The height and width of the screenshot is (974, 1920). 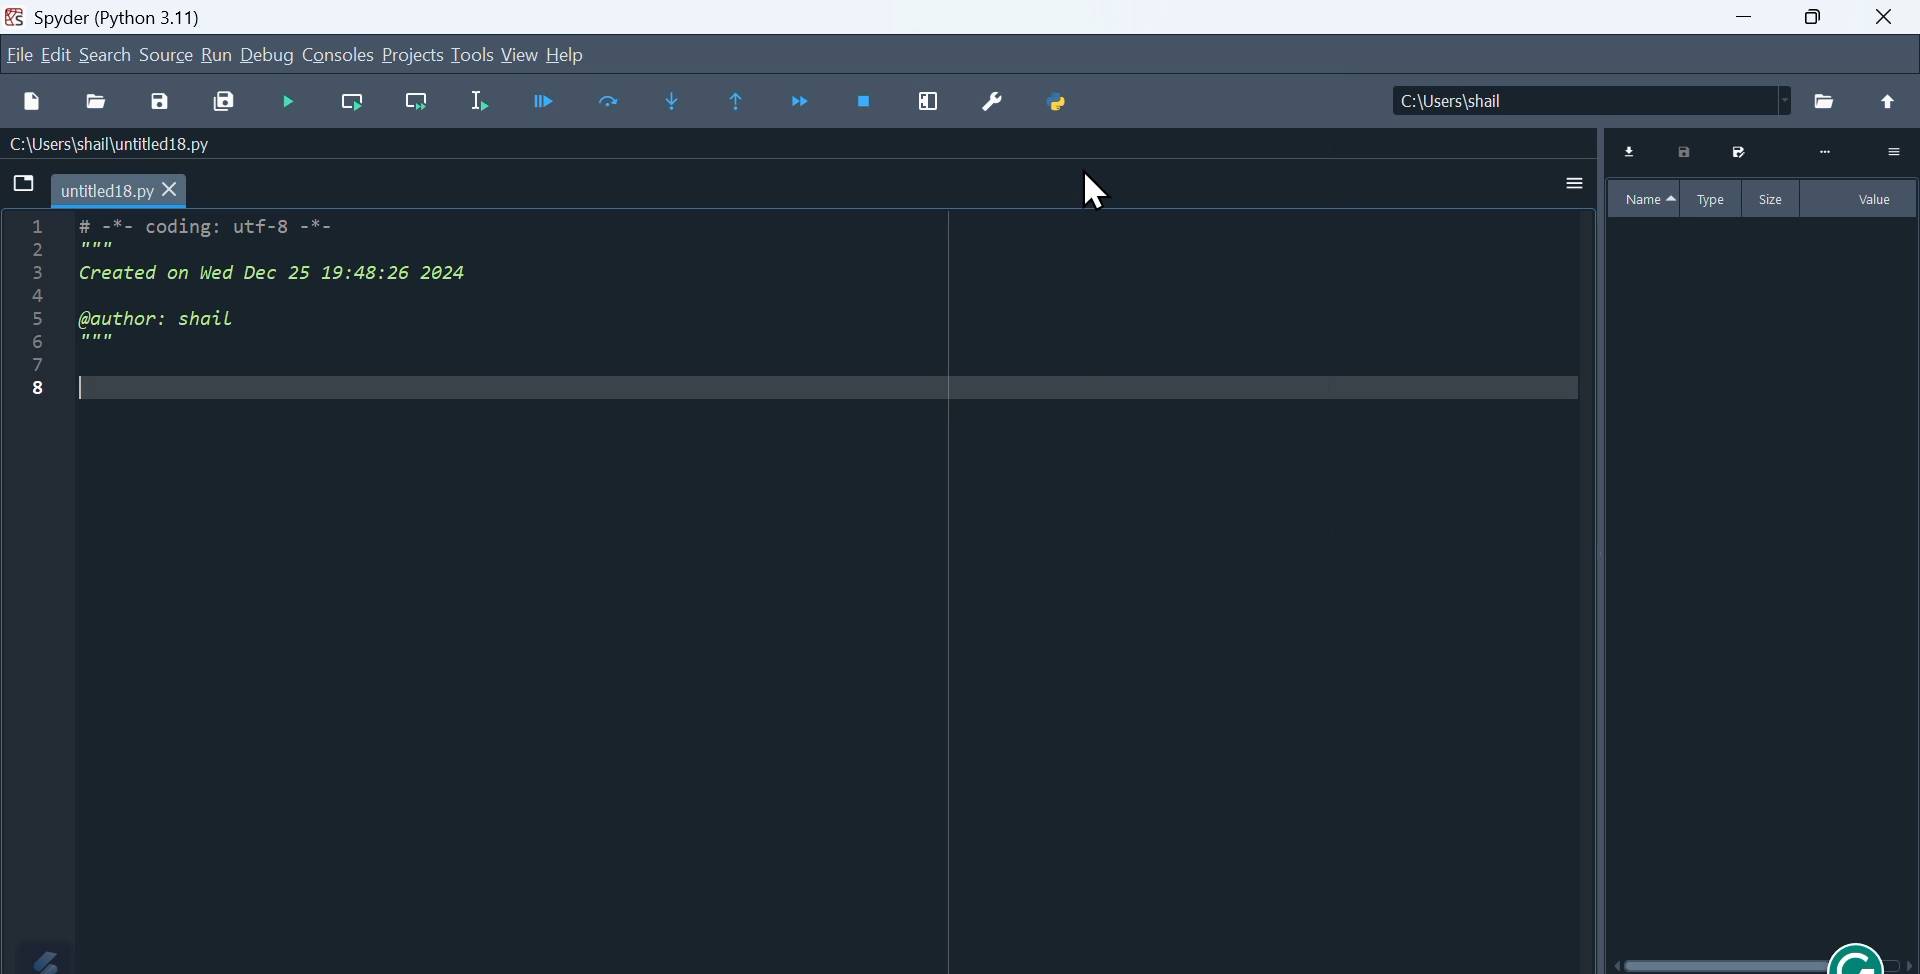 What do you see at coordinates (167, 54) in the screenshot?
I see `Source` at bounding box center [167, 54].